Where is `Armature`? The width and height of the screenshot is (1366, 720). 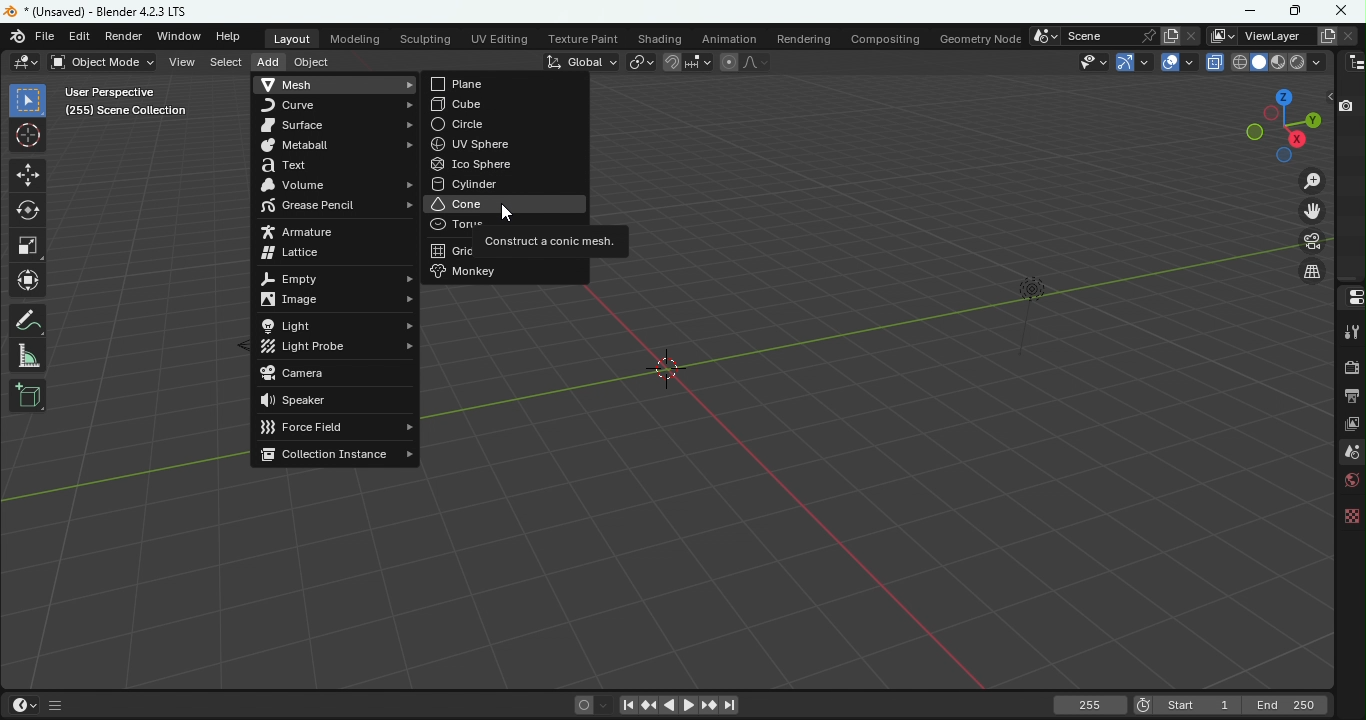
Armature is located at coordinates (317, 232).